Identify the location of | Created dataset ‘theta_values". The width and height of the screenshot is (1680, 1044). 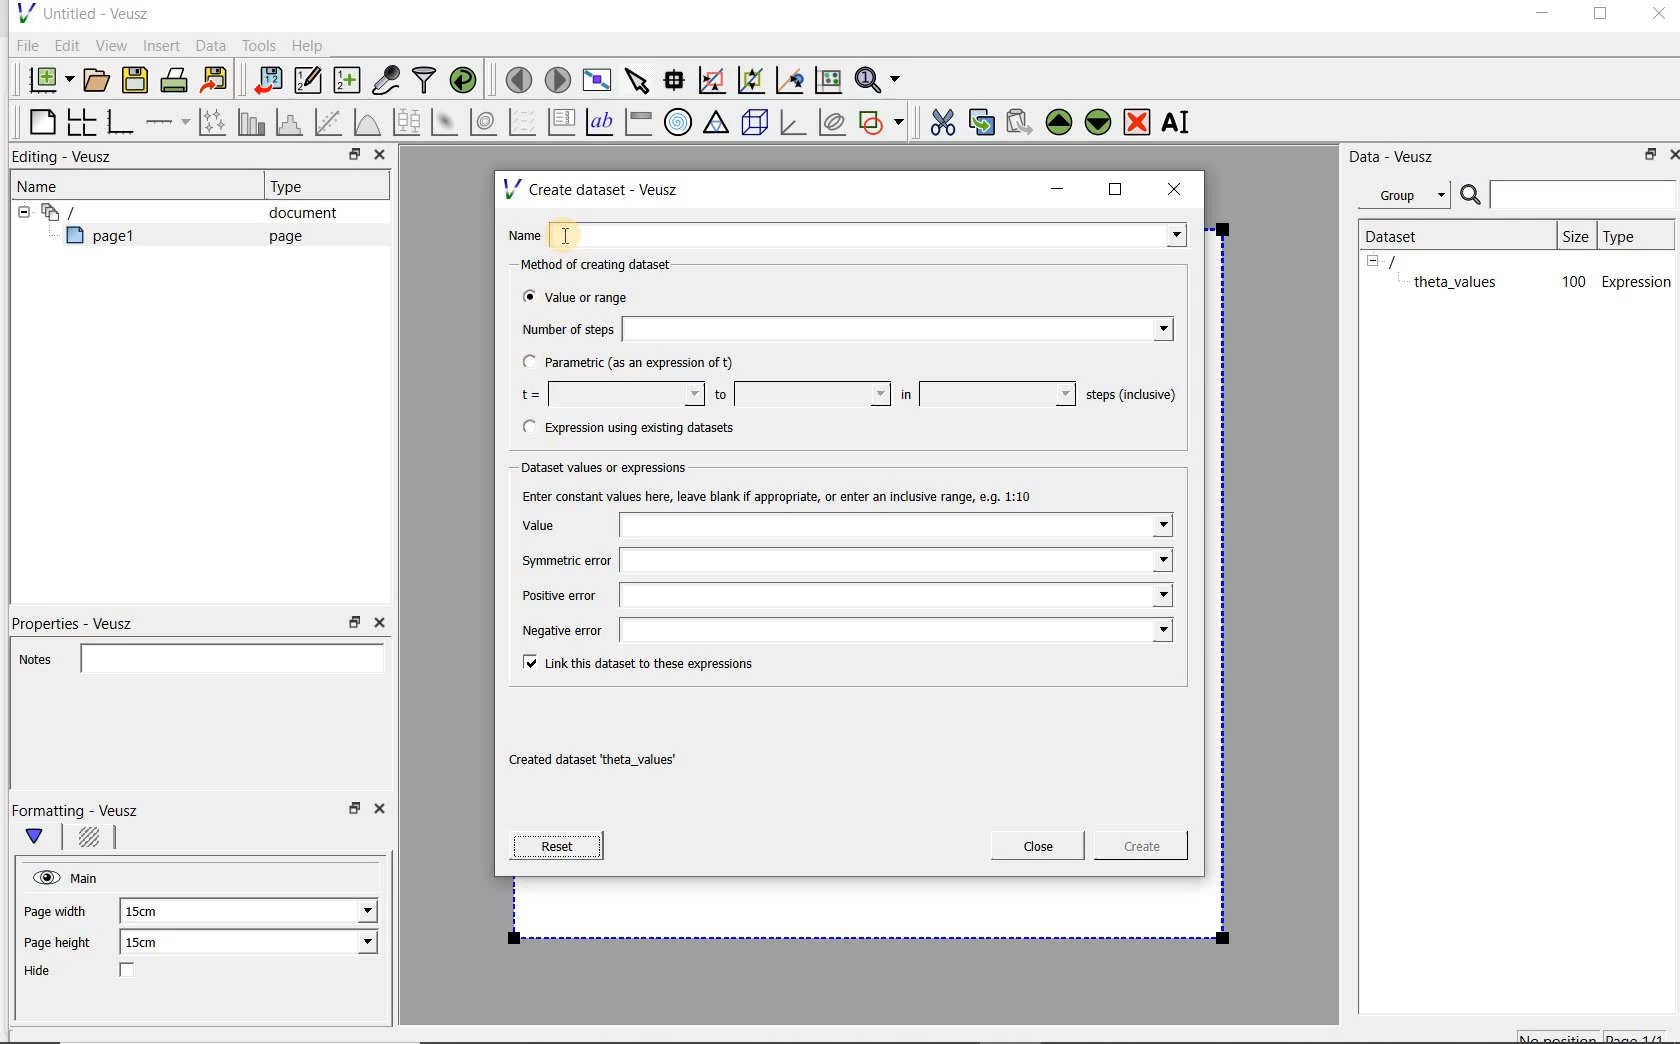
(614, 761).